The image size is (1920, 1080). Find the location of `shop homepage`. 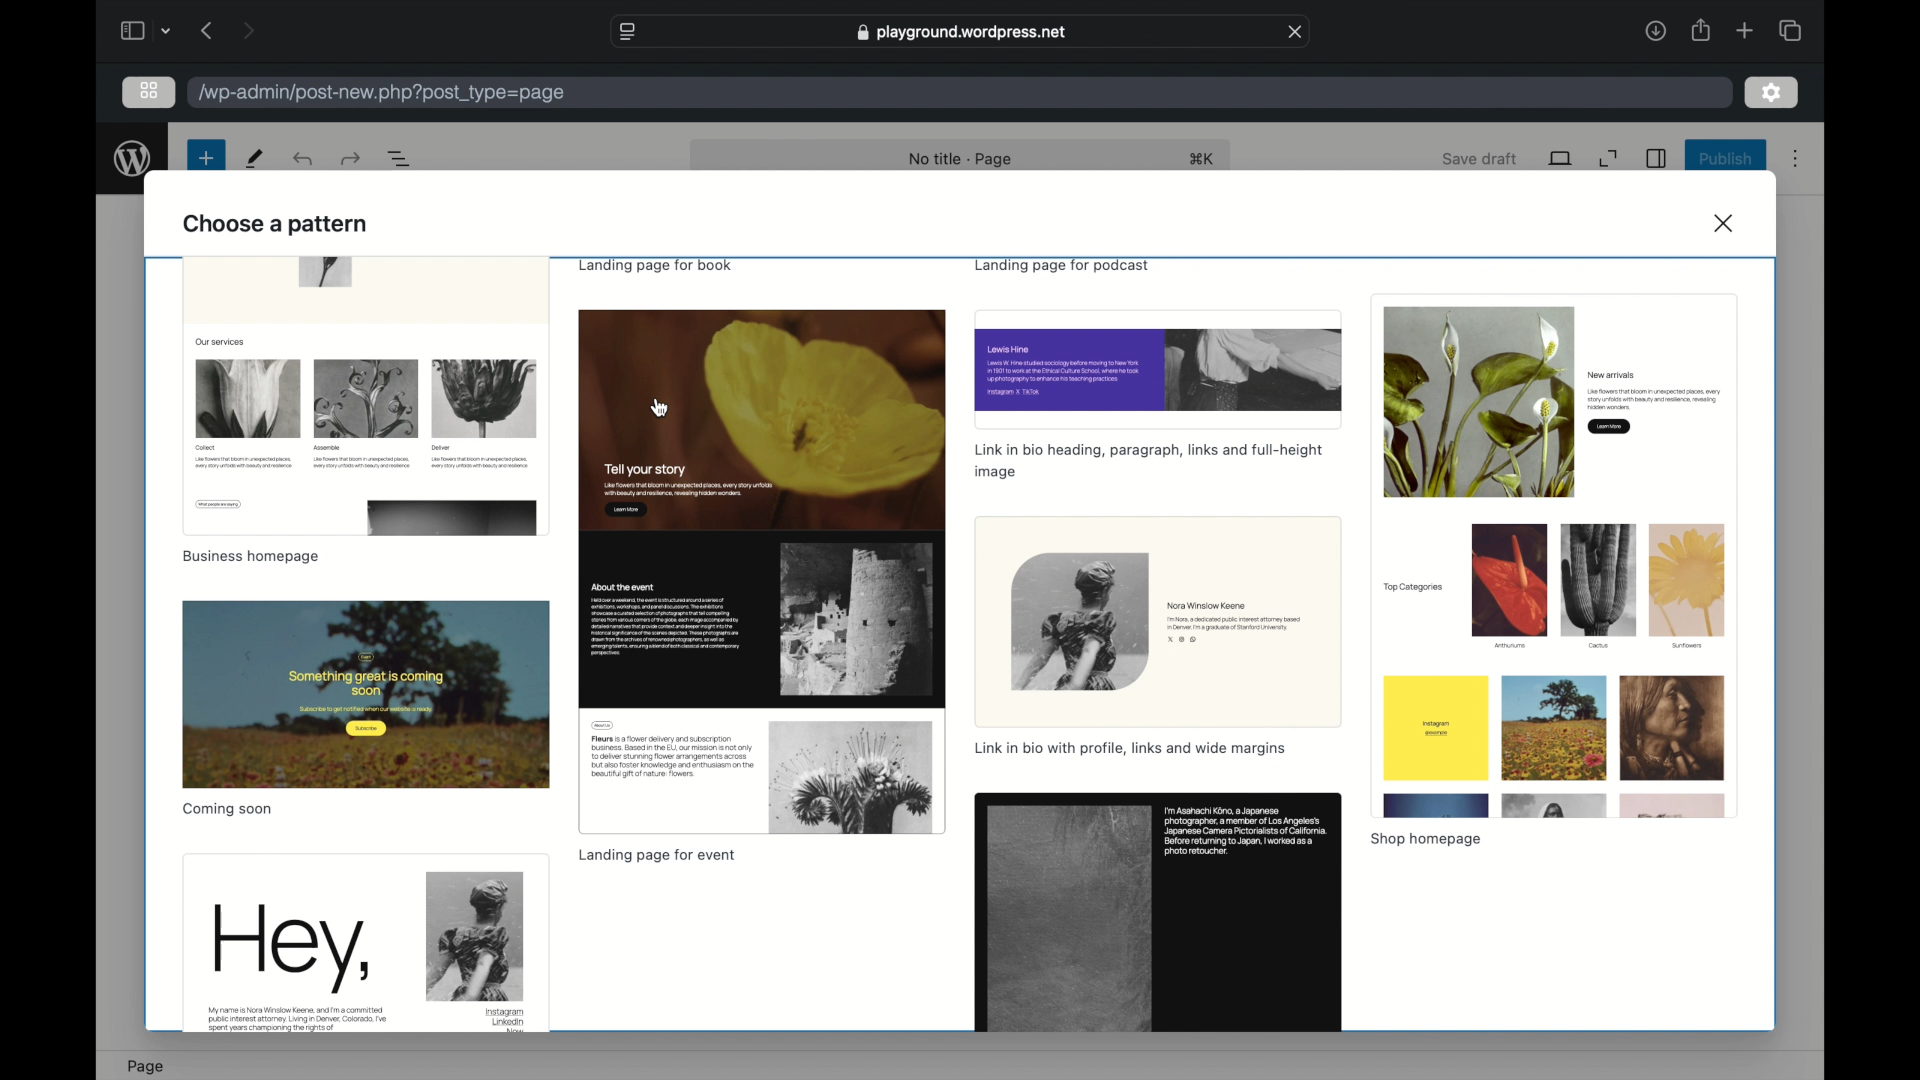

shop homepage is located at coordinates (1426, 841).